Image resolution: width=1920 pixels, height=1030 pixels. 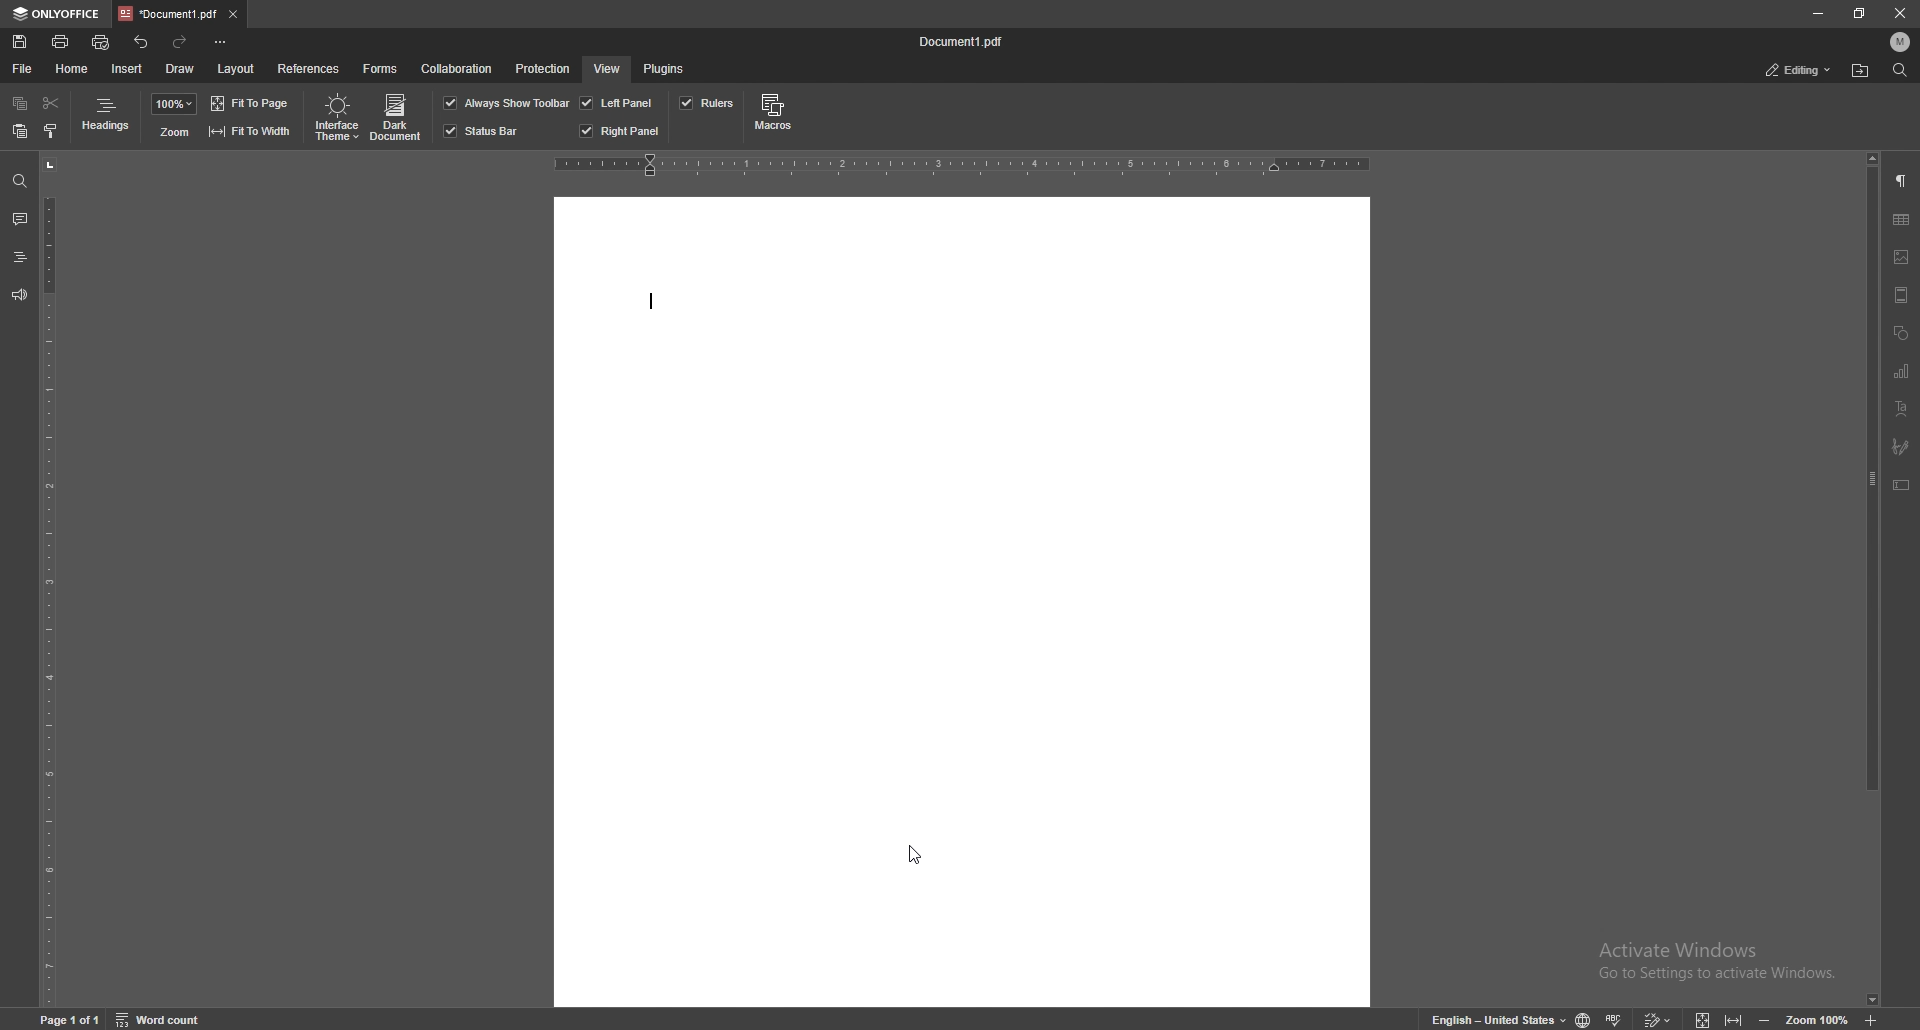 What do you see at coordinates (20, 42) in the screenshot?
I see `save` at bounding box center [20, 42].